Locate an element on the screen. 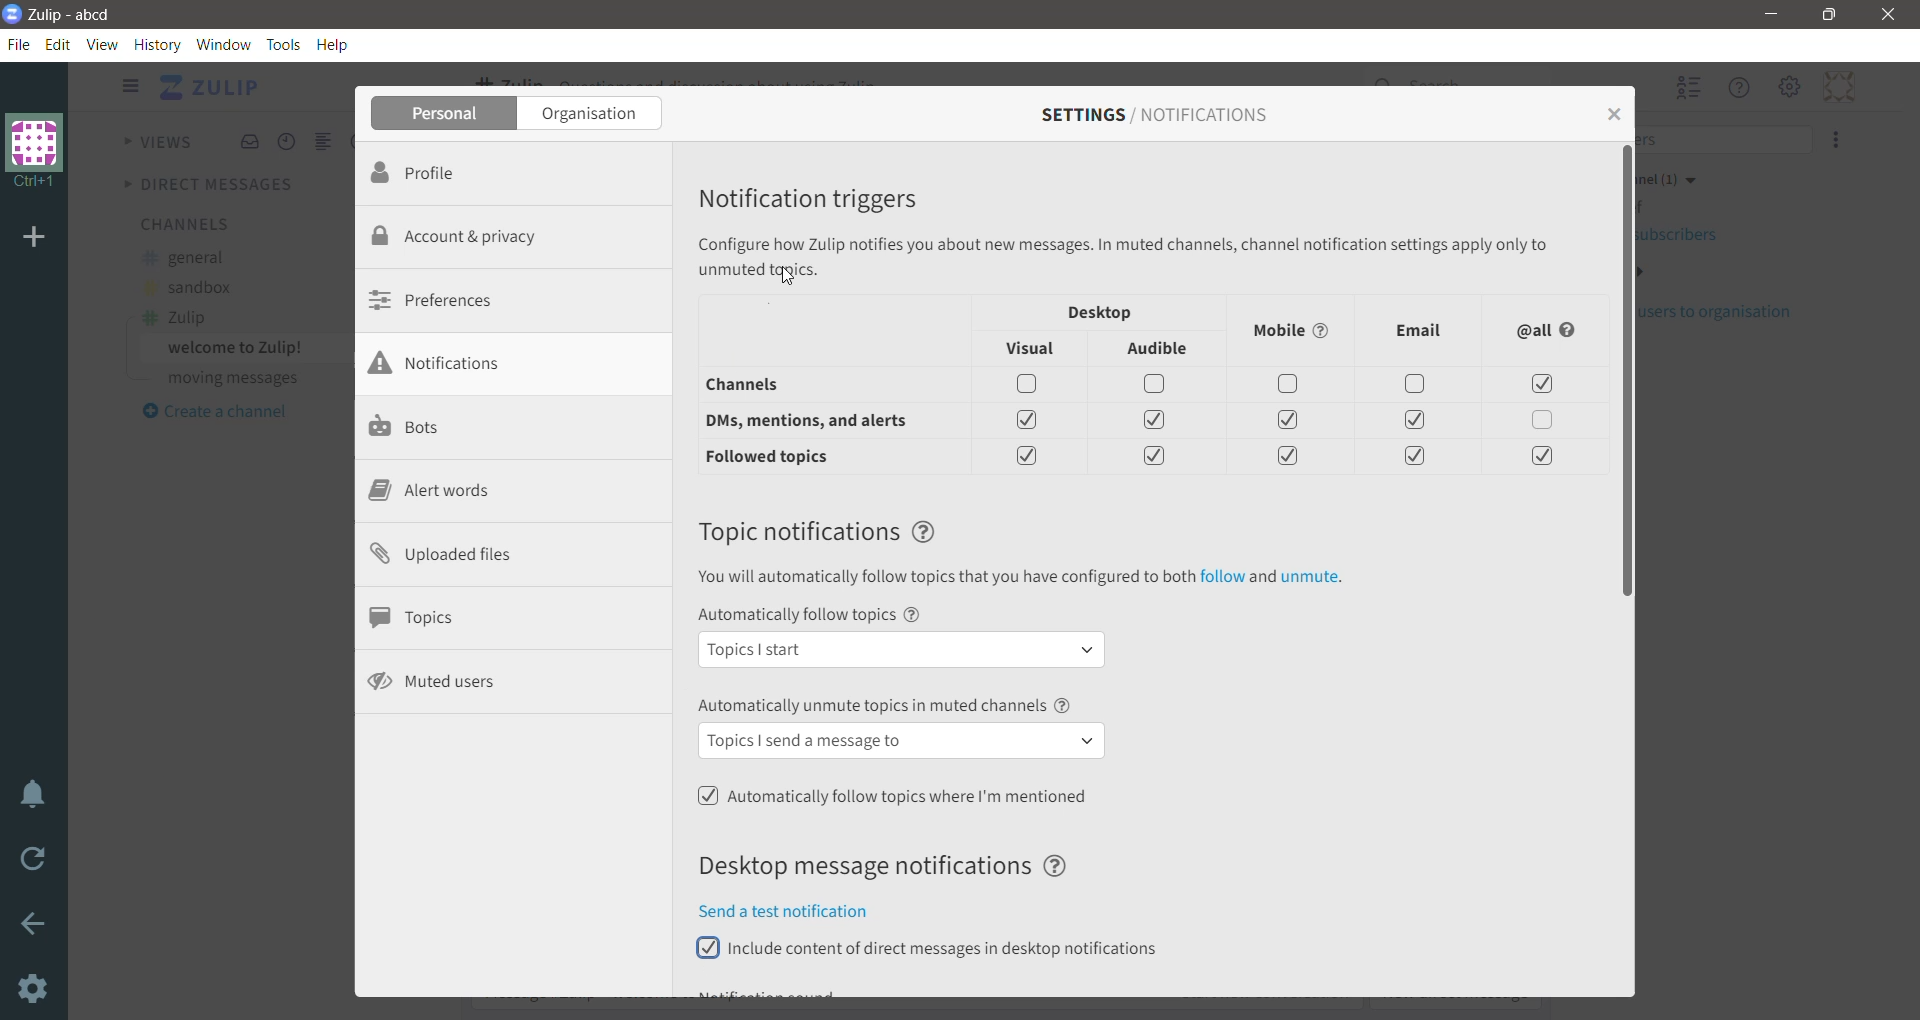  check box is located at coordinates (1158, 458).